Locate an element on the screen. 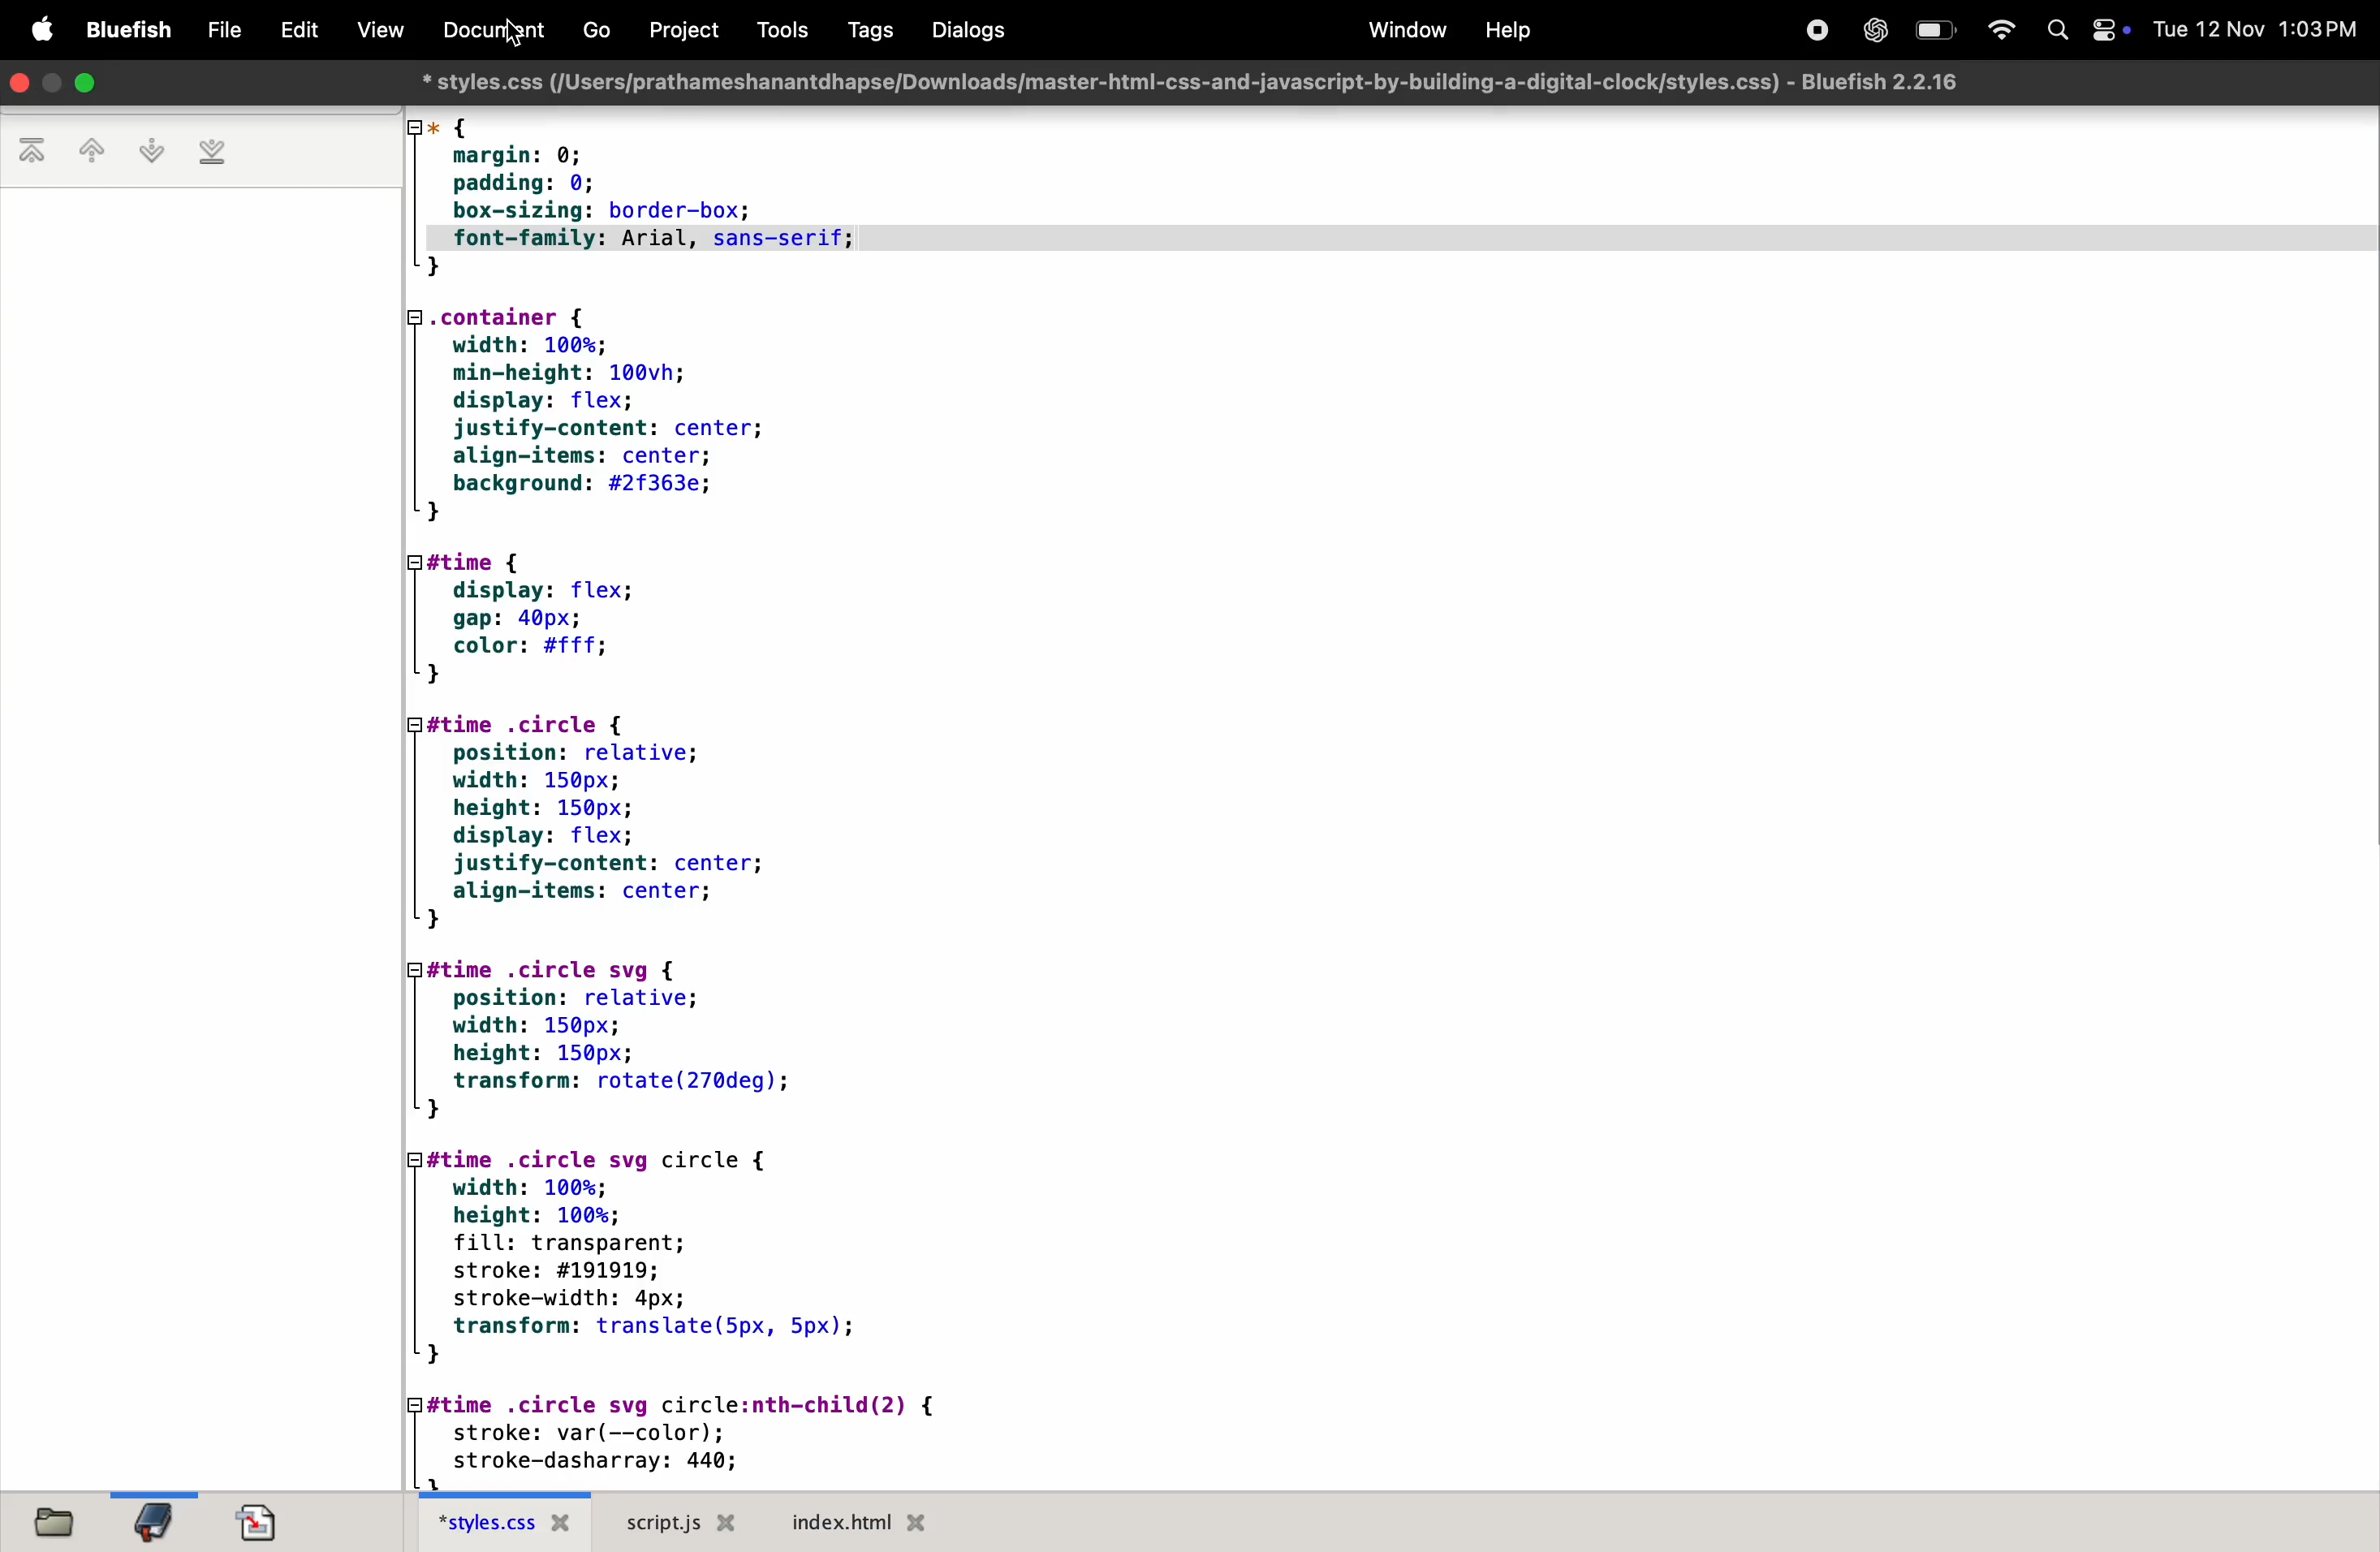 The width and height of the screenshot is (2380, 1552). Control Centre is located at coordinates (2104, 30).